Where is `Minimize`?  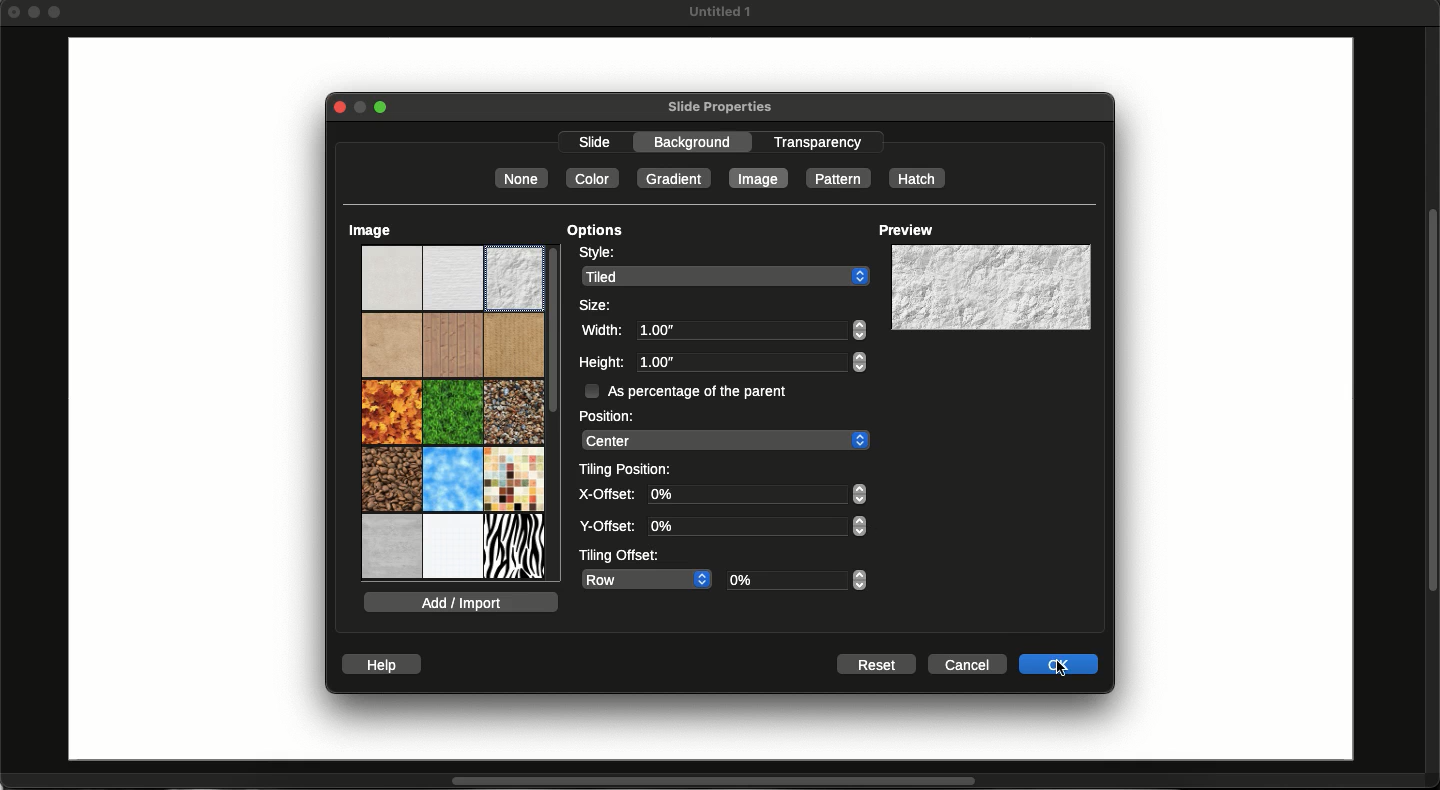 Minimize is located at coordinates (359, 108).